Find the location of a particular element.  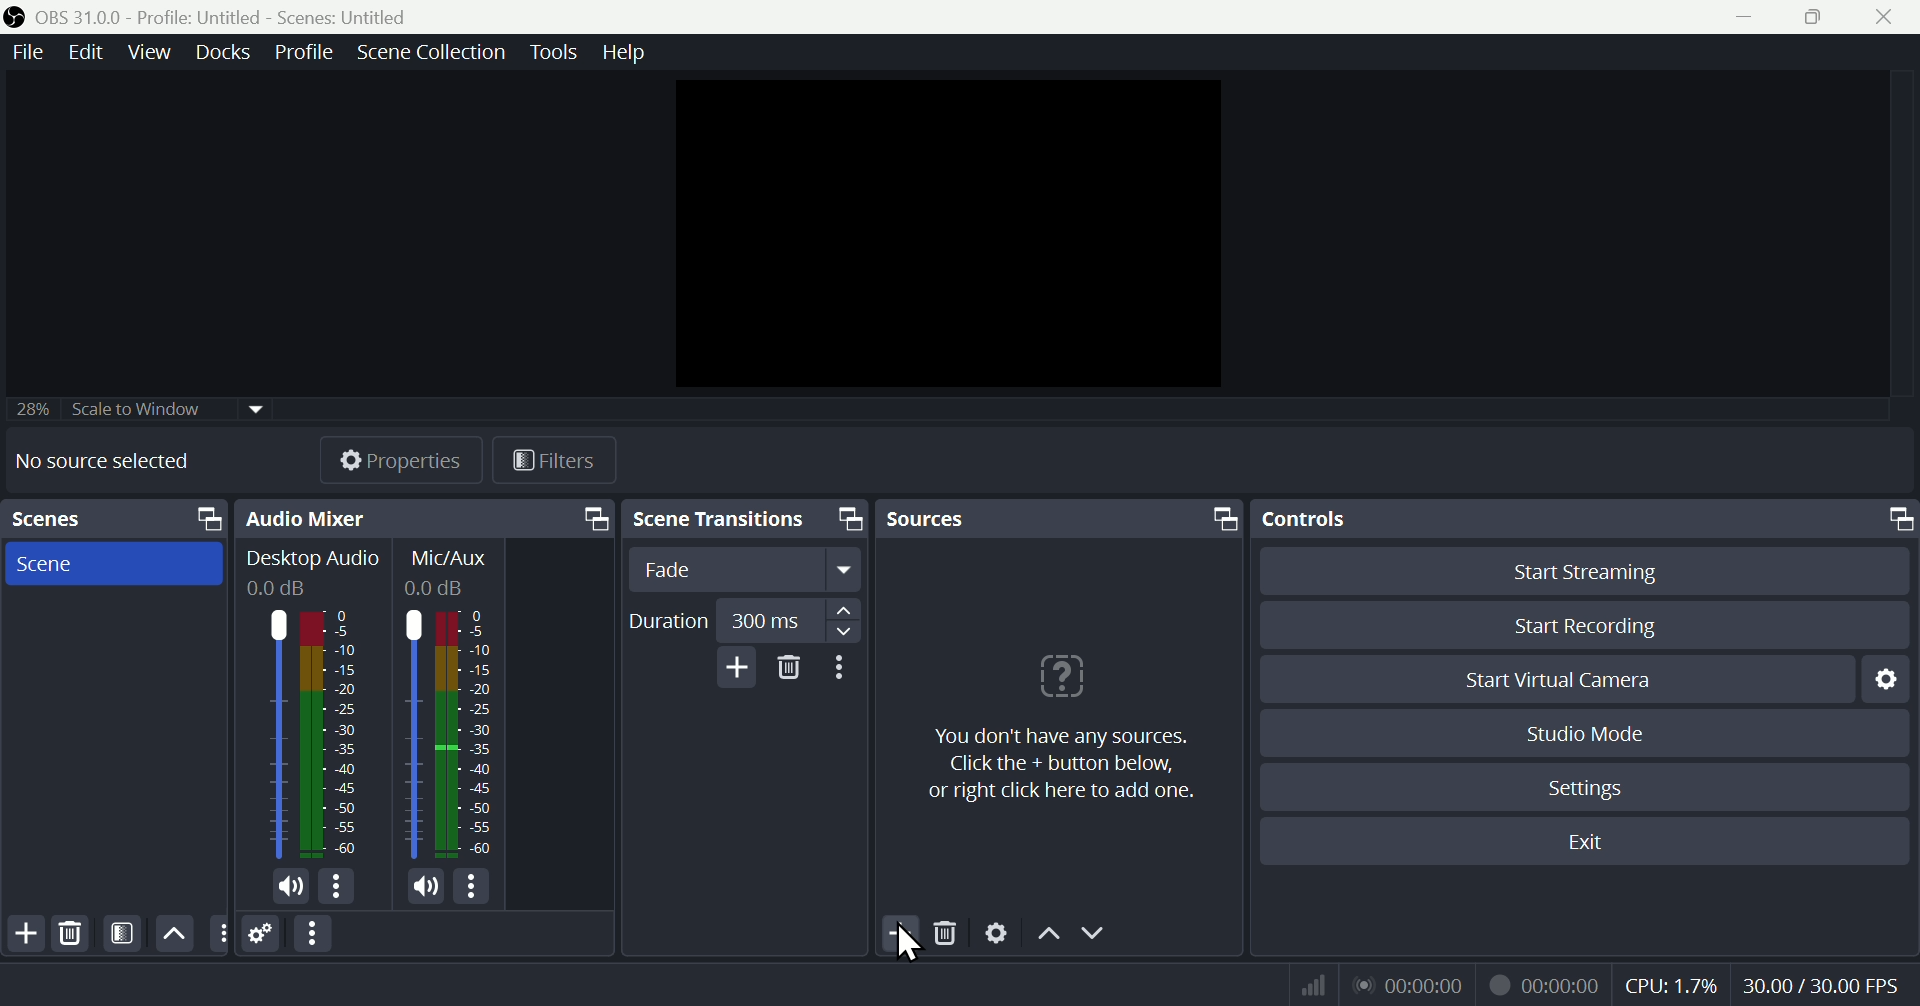

OBS 31.0 .0 profile: untitled scenes: untitled is located at coordinates (234, 17).